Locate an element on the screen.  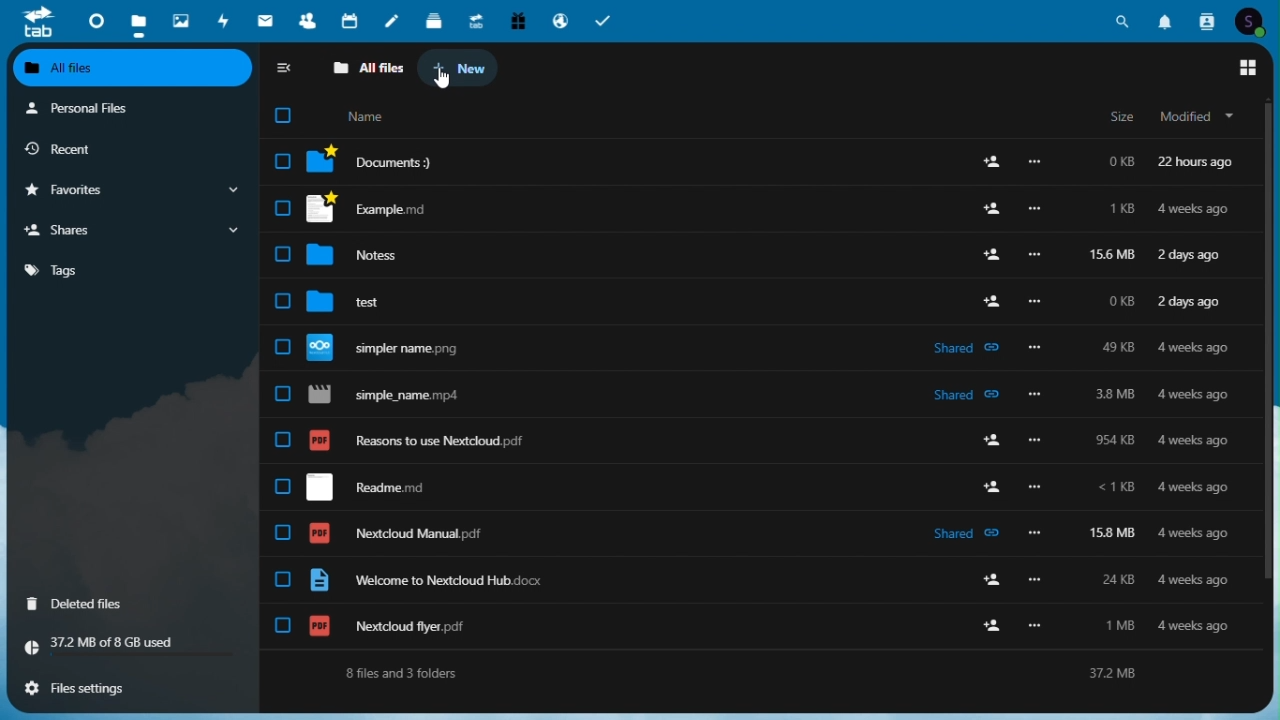
2 days ago is located at coordinates (1191, 304).